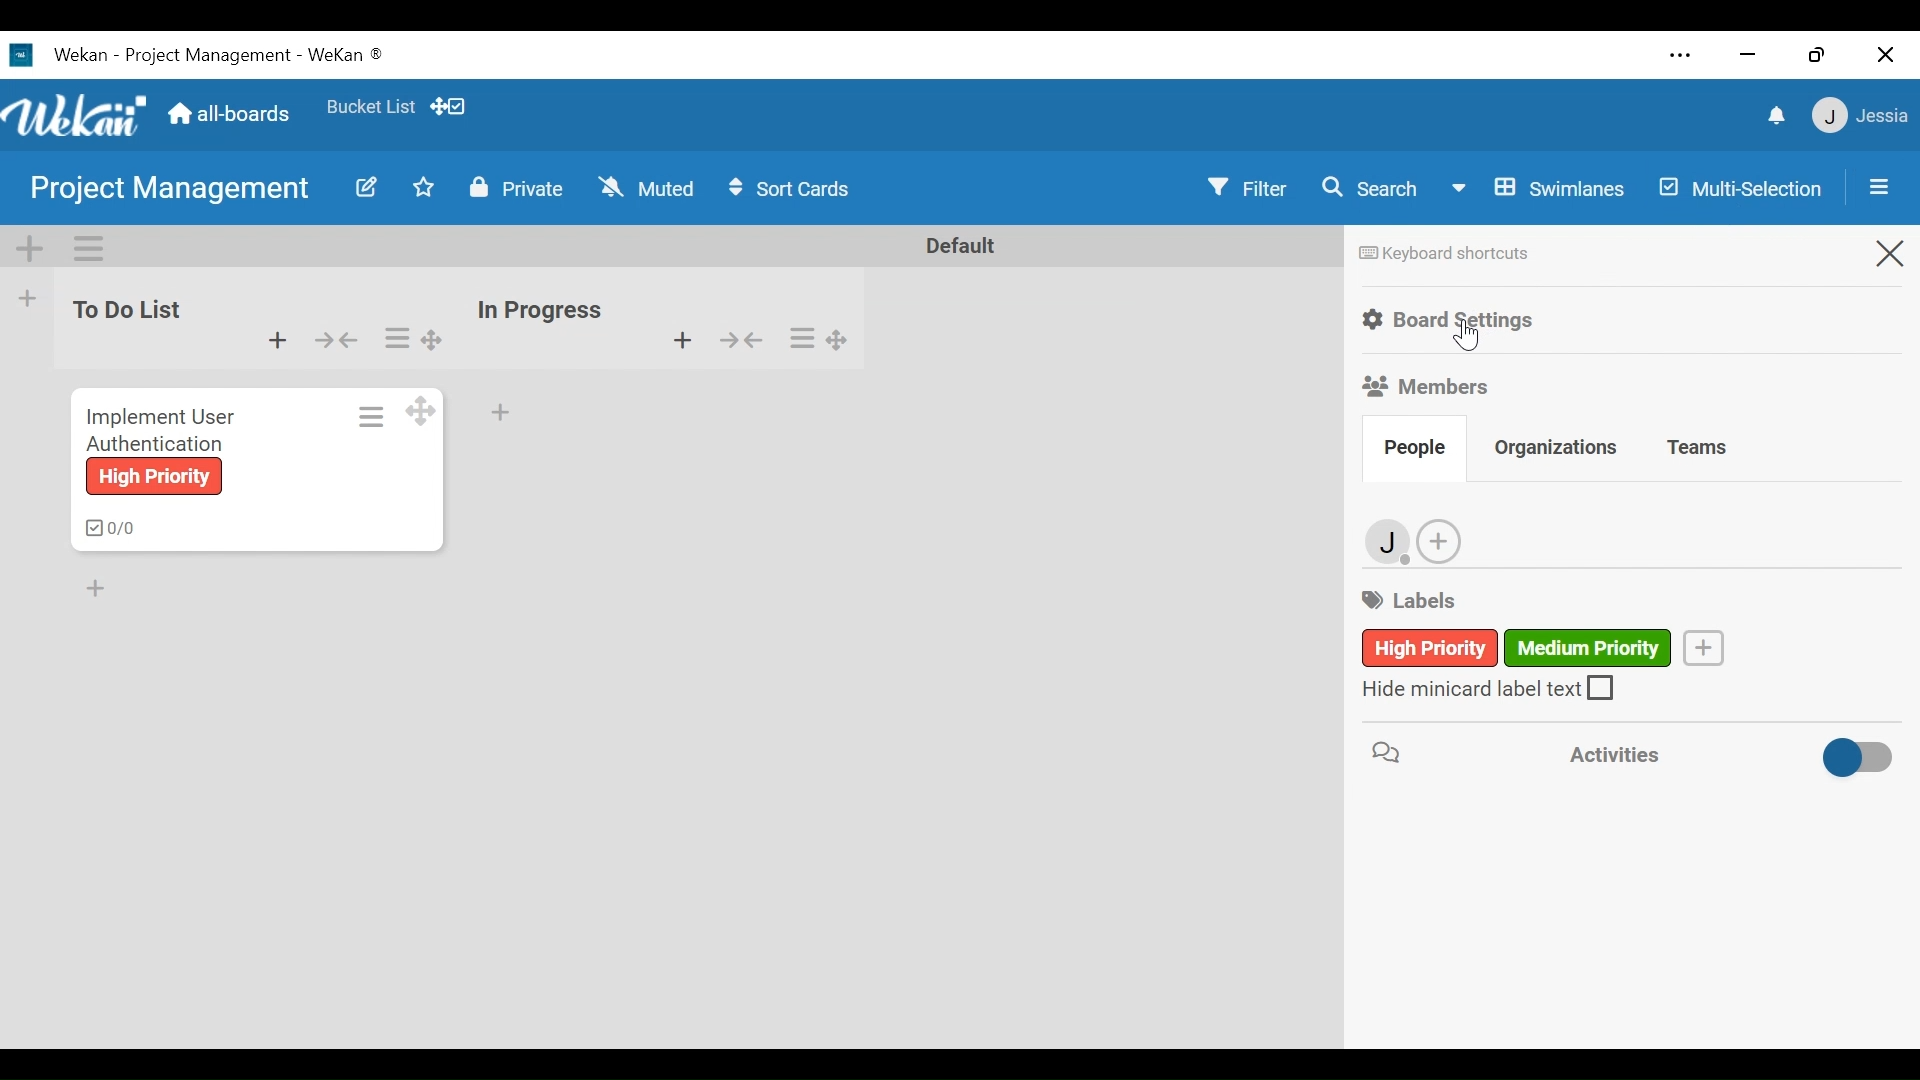  I want to click on Card actions, so click(370, 416).